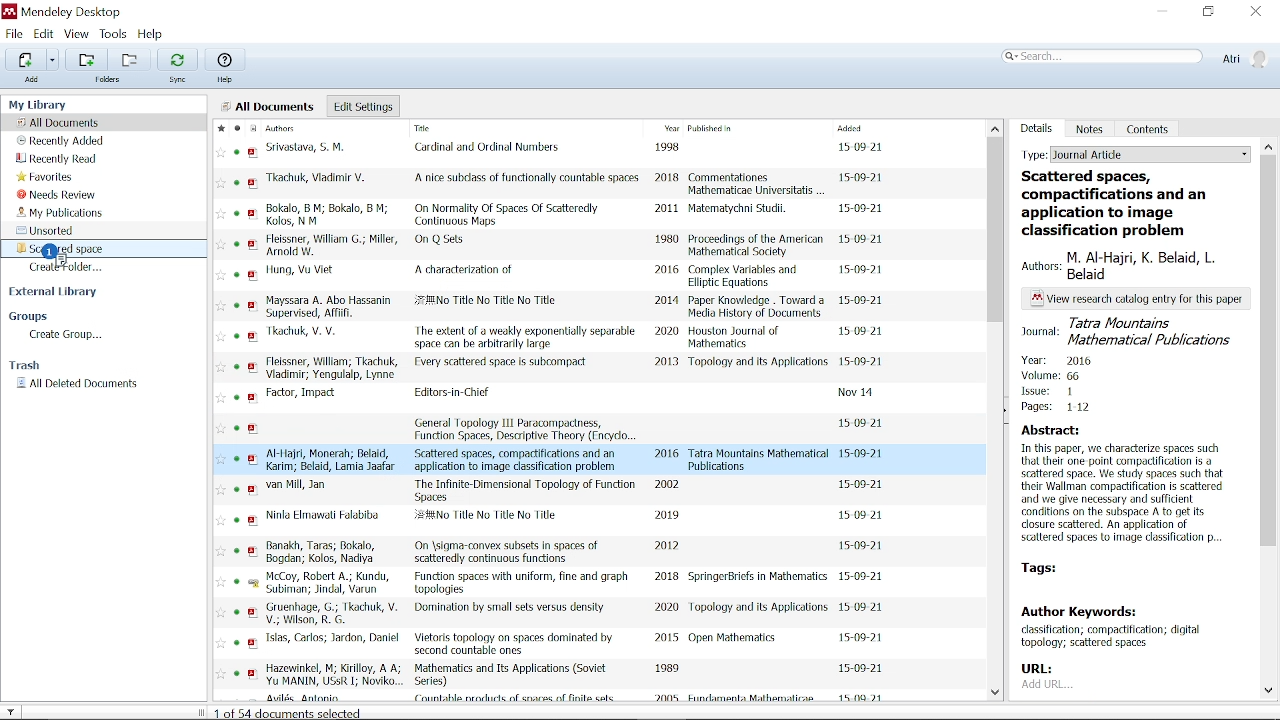 The image size is (1280, 720). What do you see at coordinates (335, 459) in the screenshot?
I see `authors` at bounding box center [335, 459].